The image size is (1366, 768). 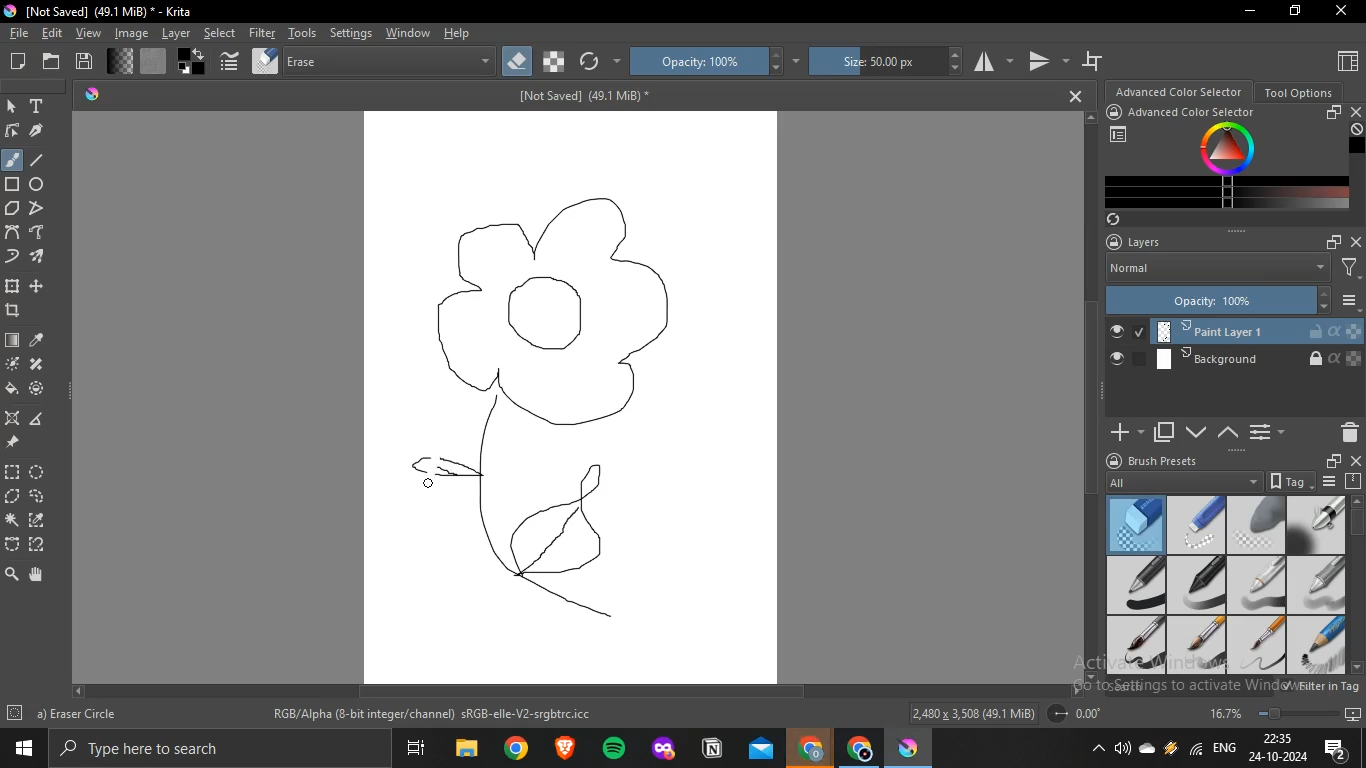 I want to click on eraser, so click(x=1136, y=522).